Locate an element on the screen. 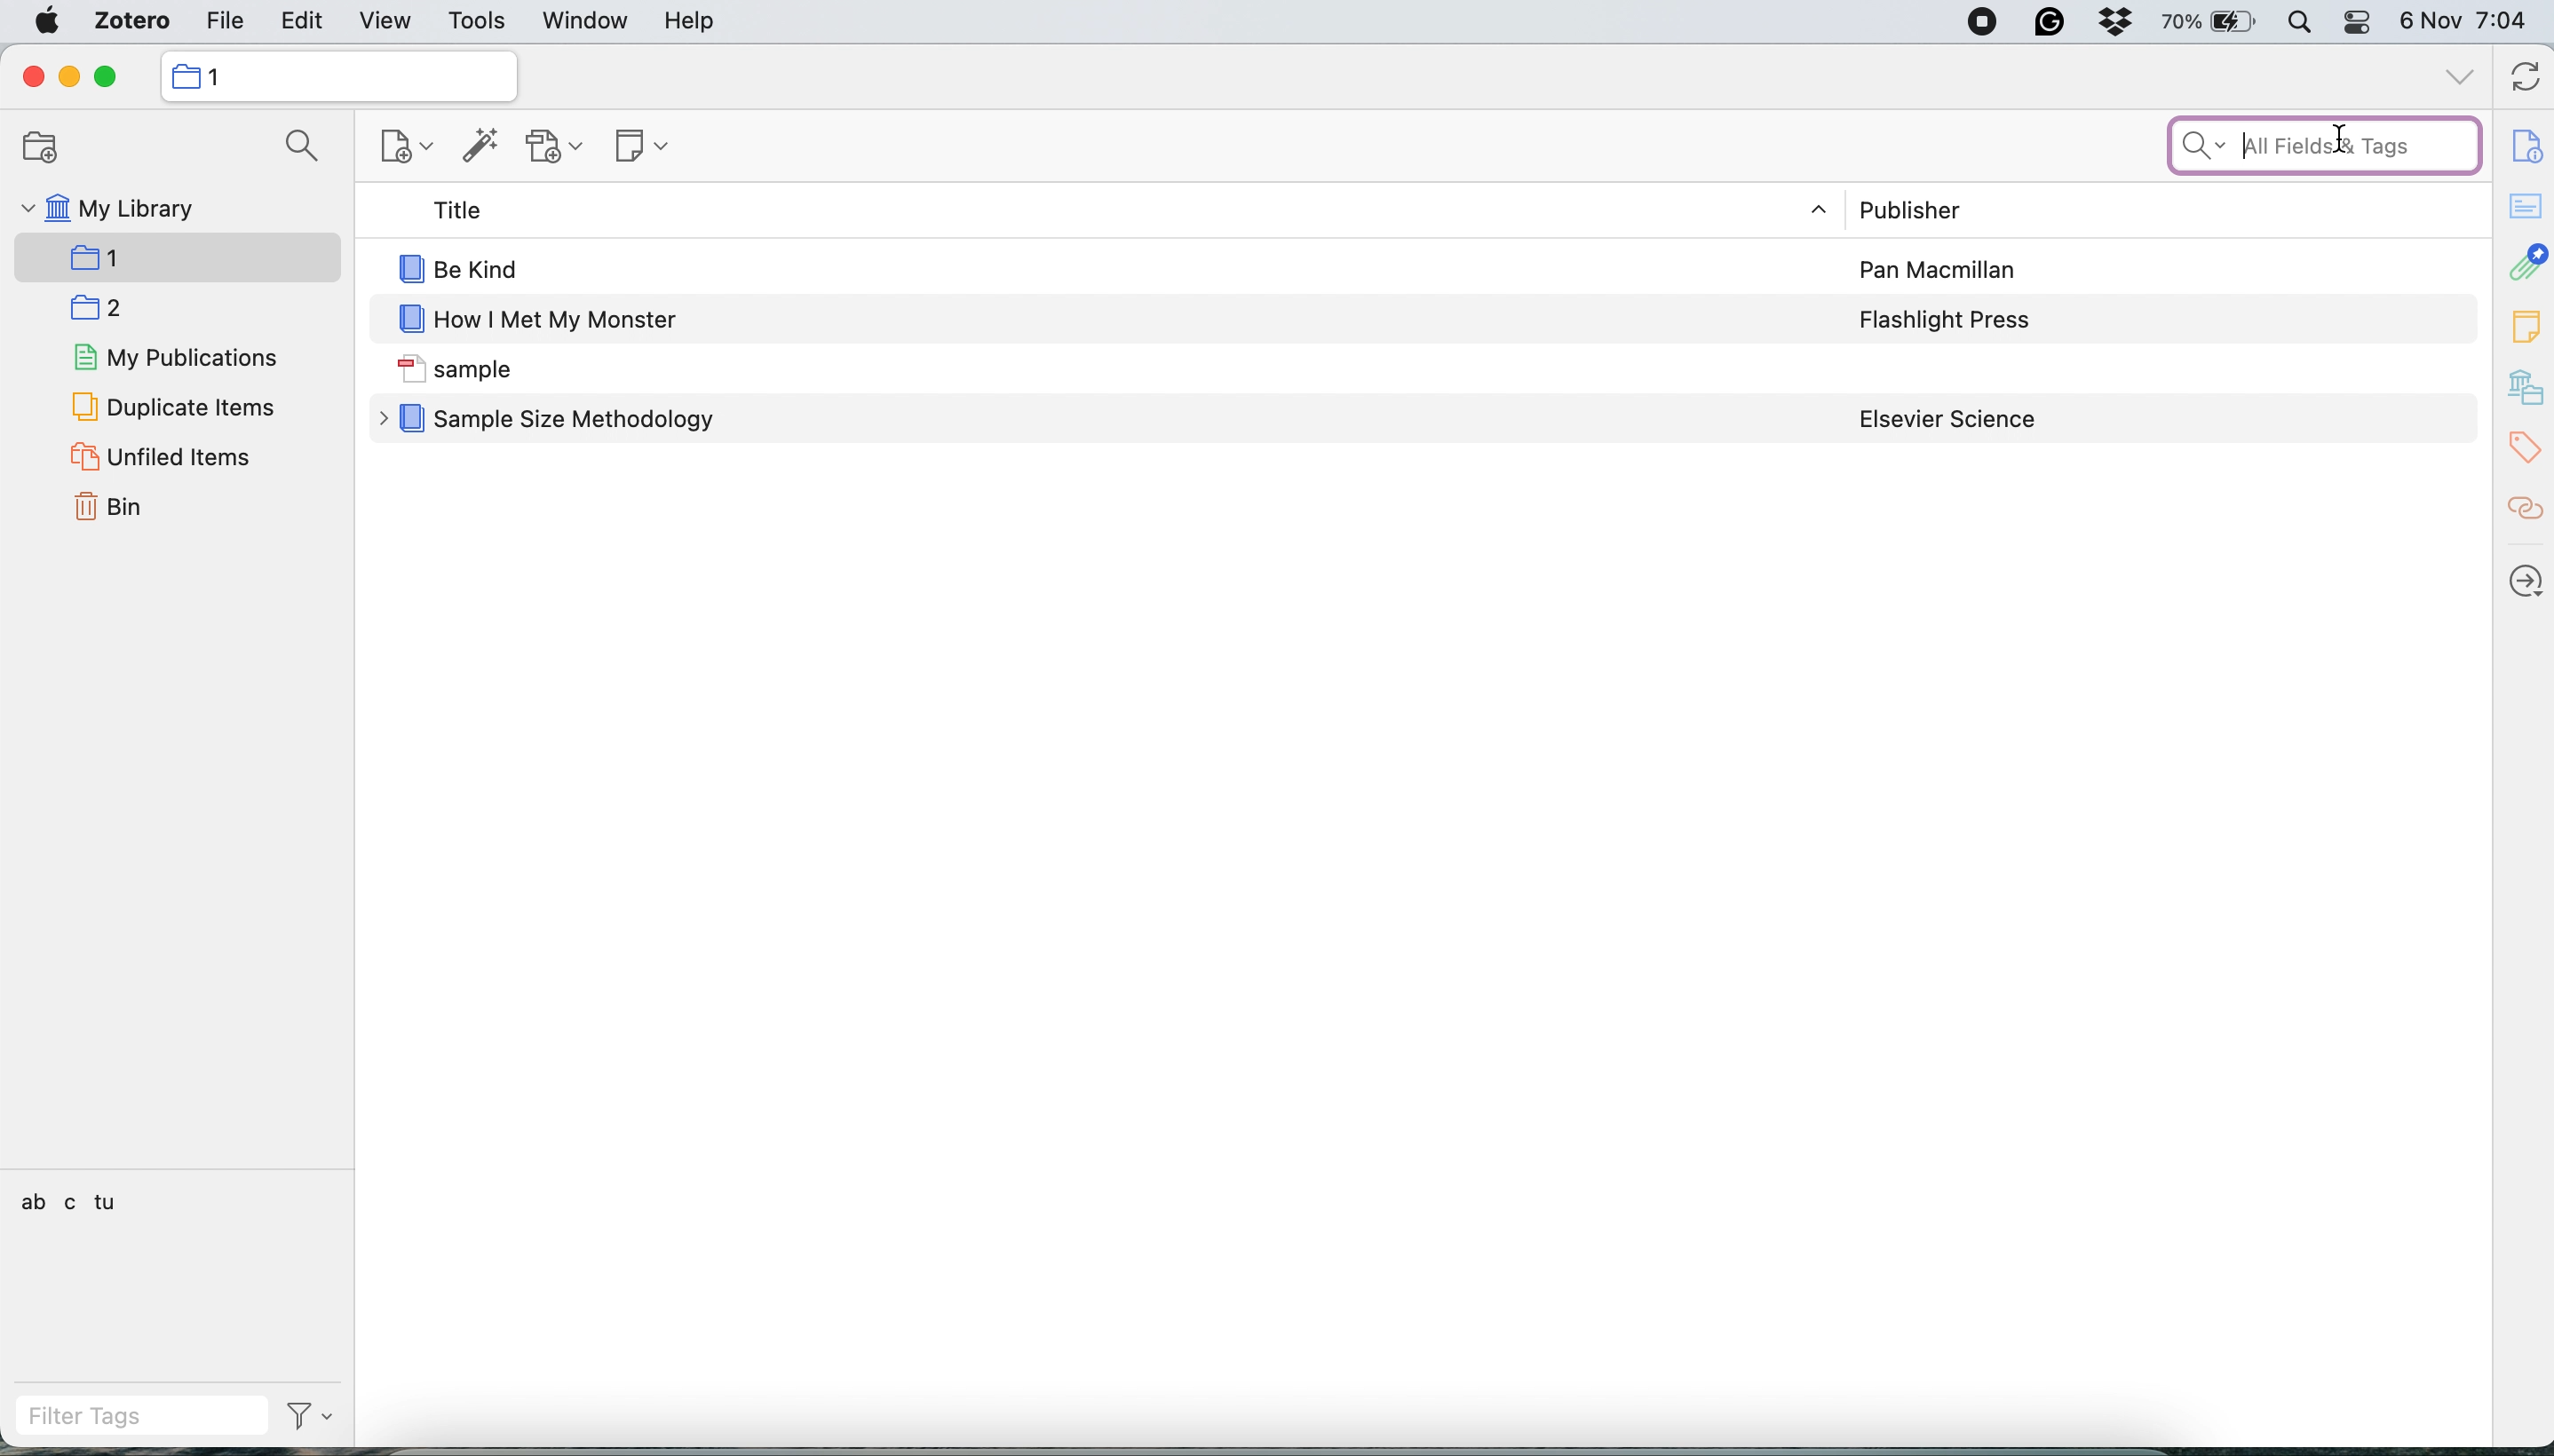  collapse all tabs is located at coordinates (2460, 74).